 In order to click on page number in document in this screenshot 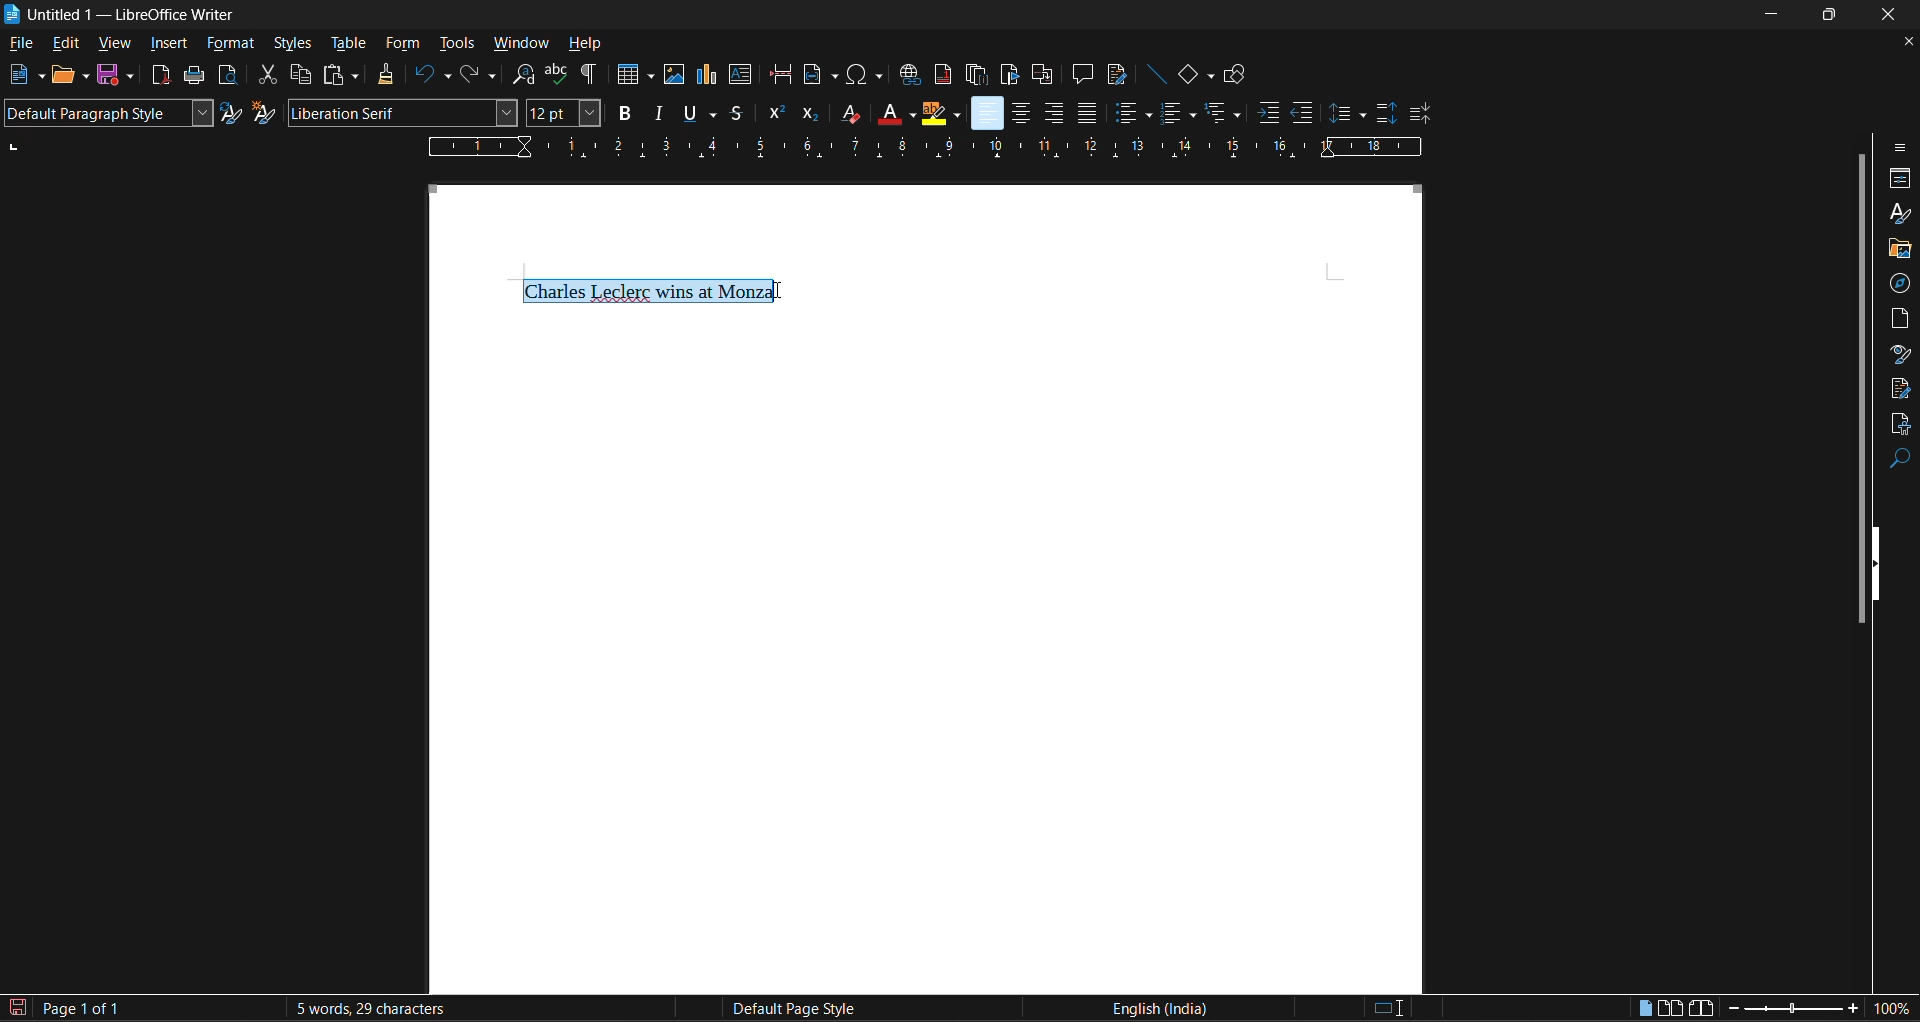, I will do `click(84, 1008)`.